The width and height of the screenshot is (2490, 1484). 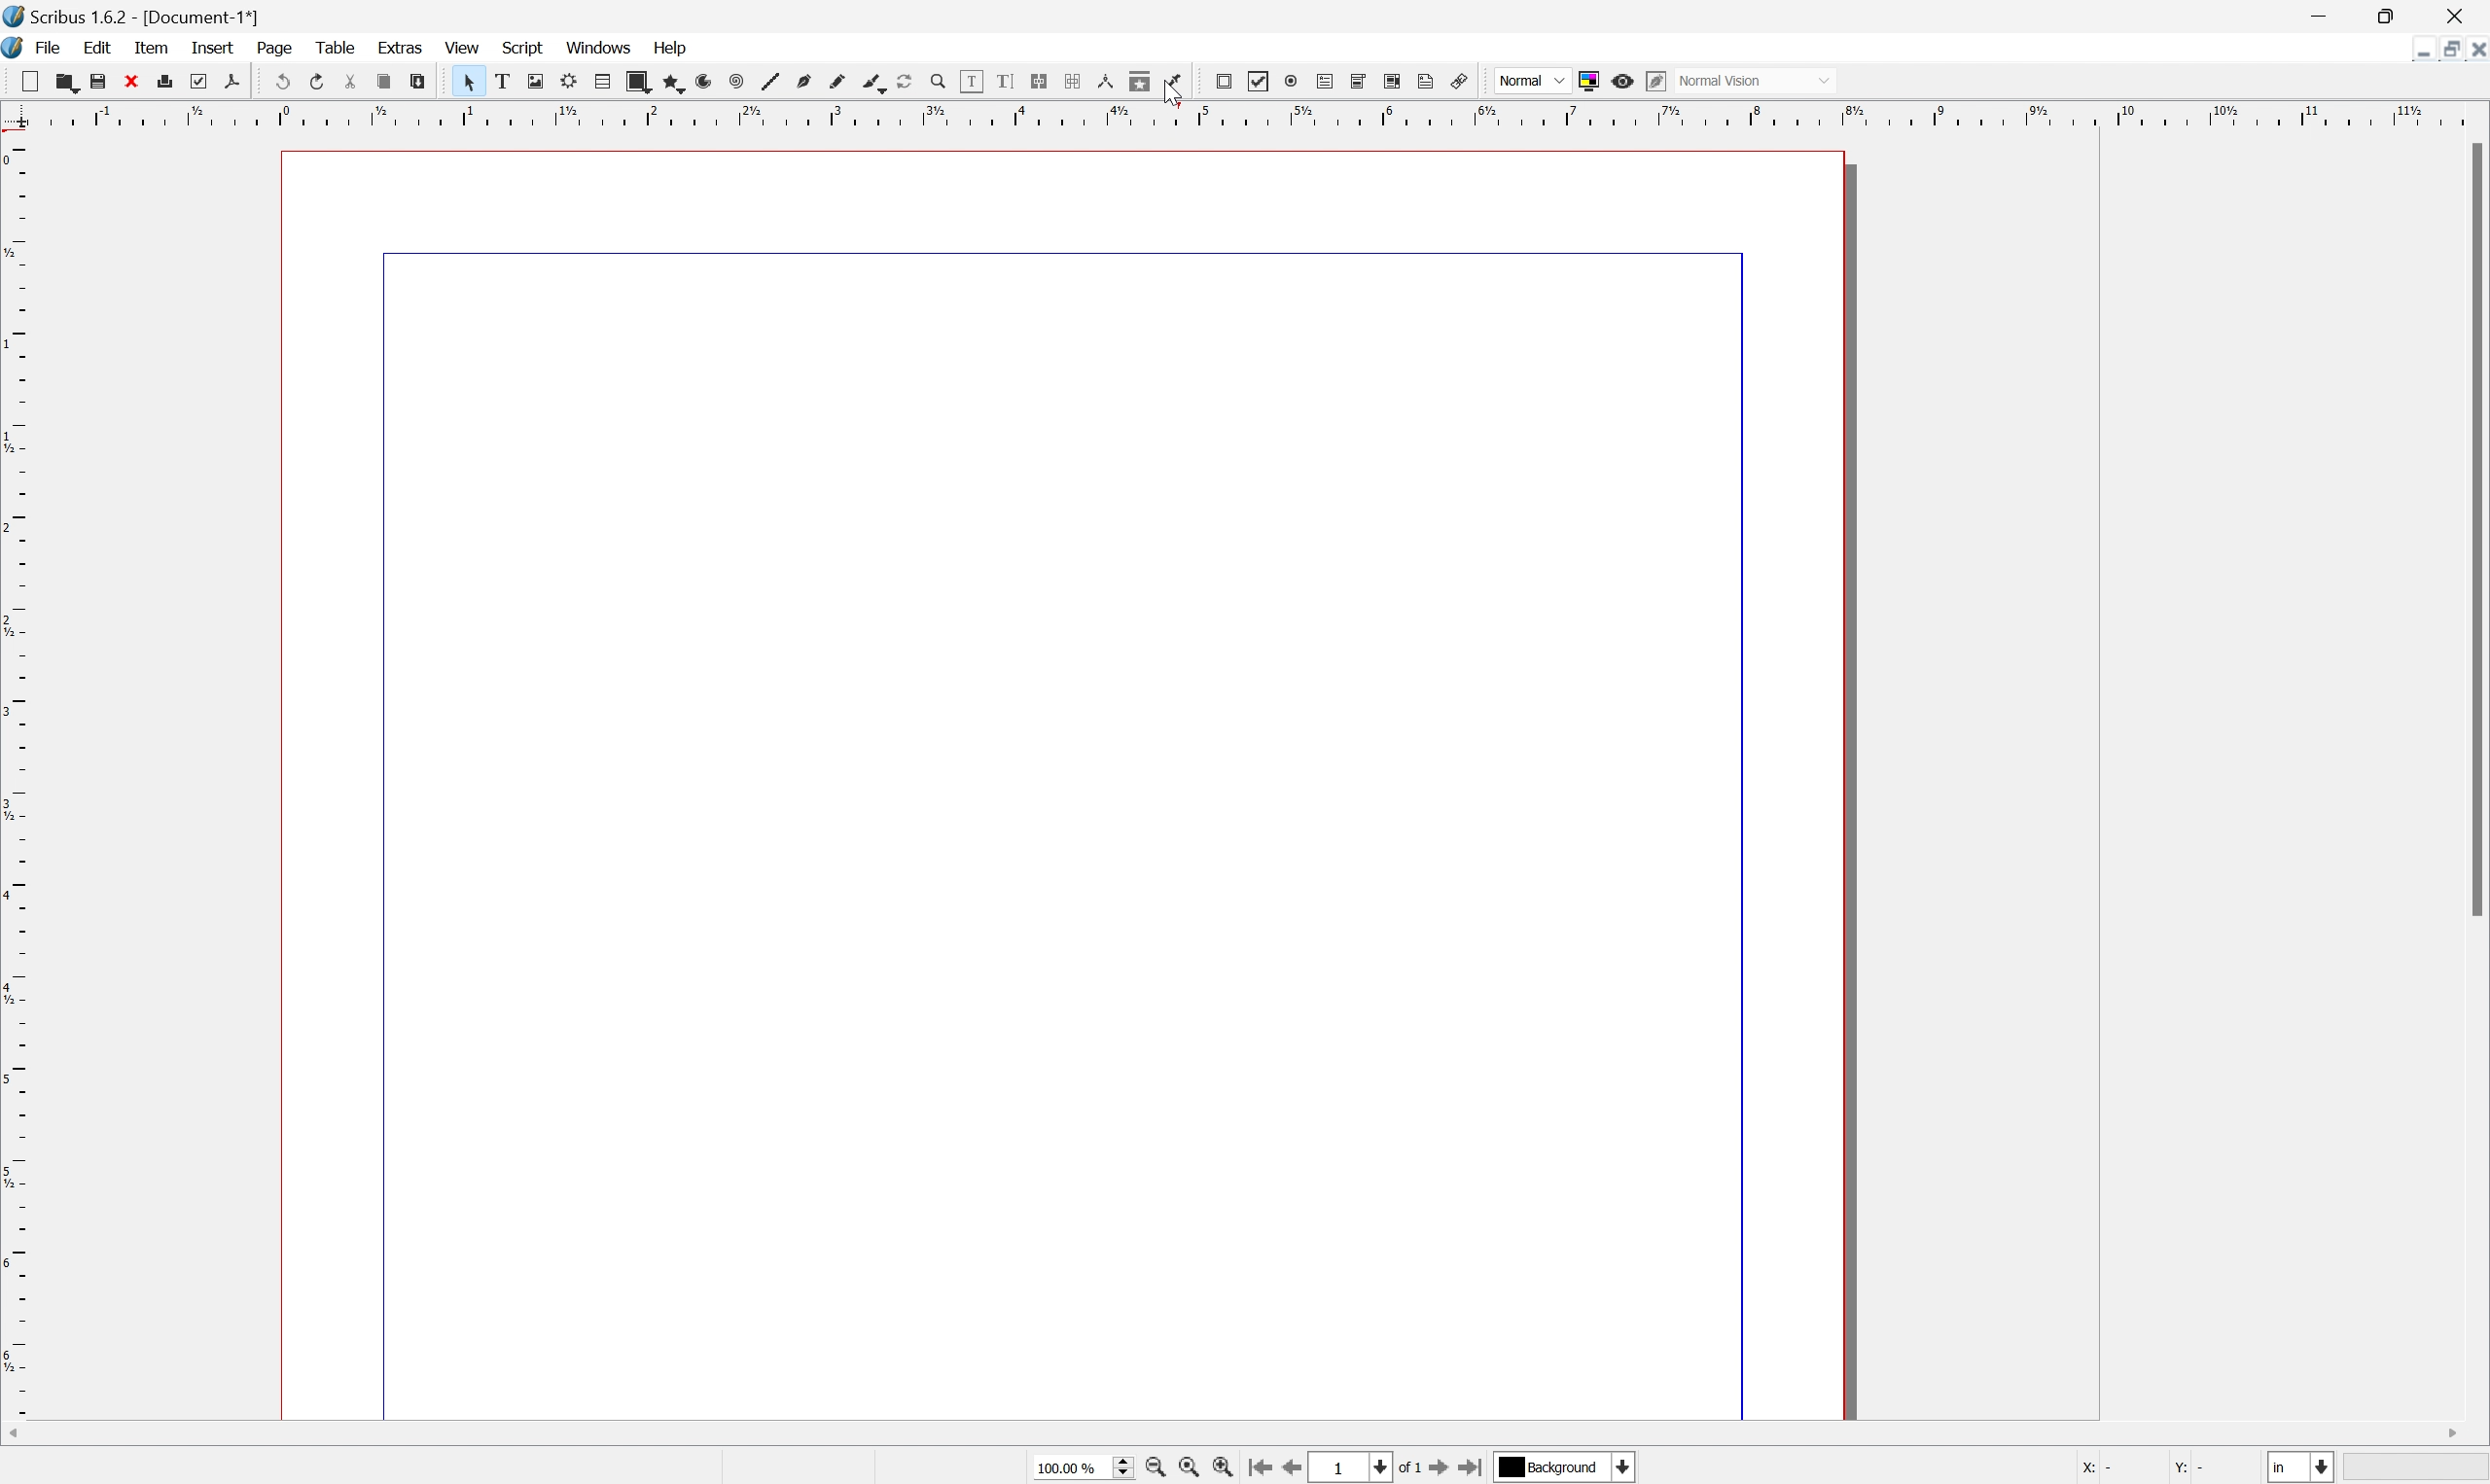 I want to click on Minimize, so click(x=2322, y=17).